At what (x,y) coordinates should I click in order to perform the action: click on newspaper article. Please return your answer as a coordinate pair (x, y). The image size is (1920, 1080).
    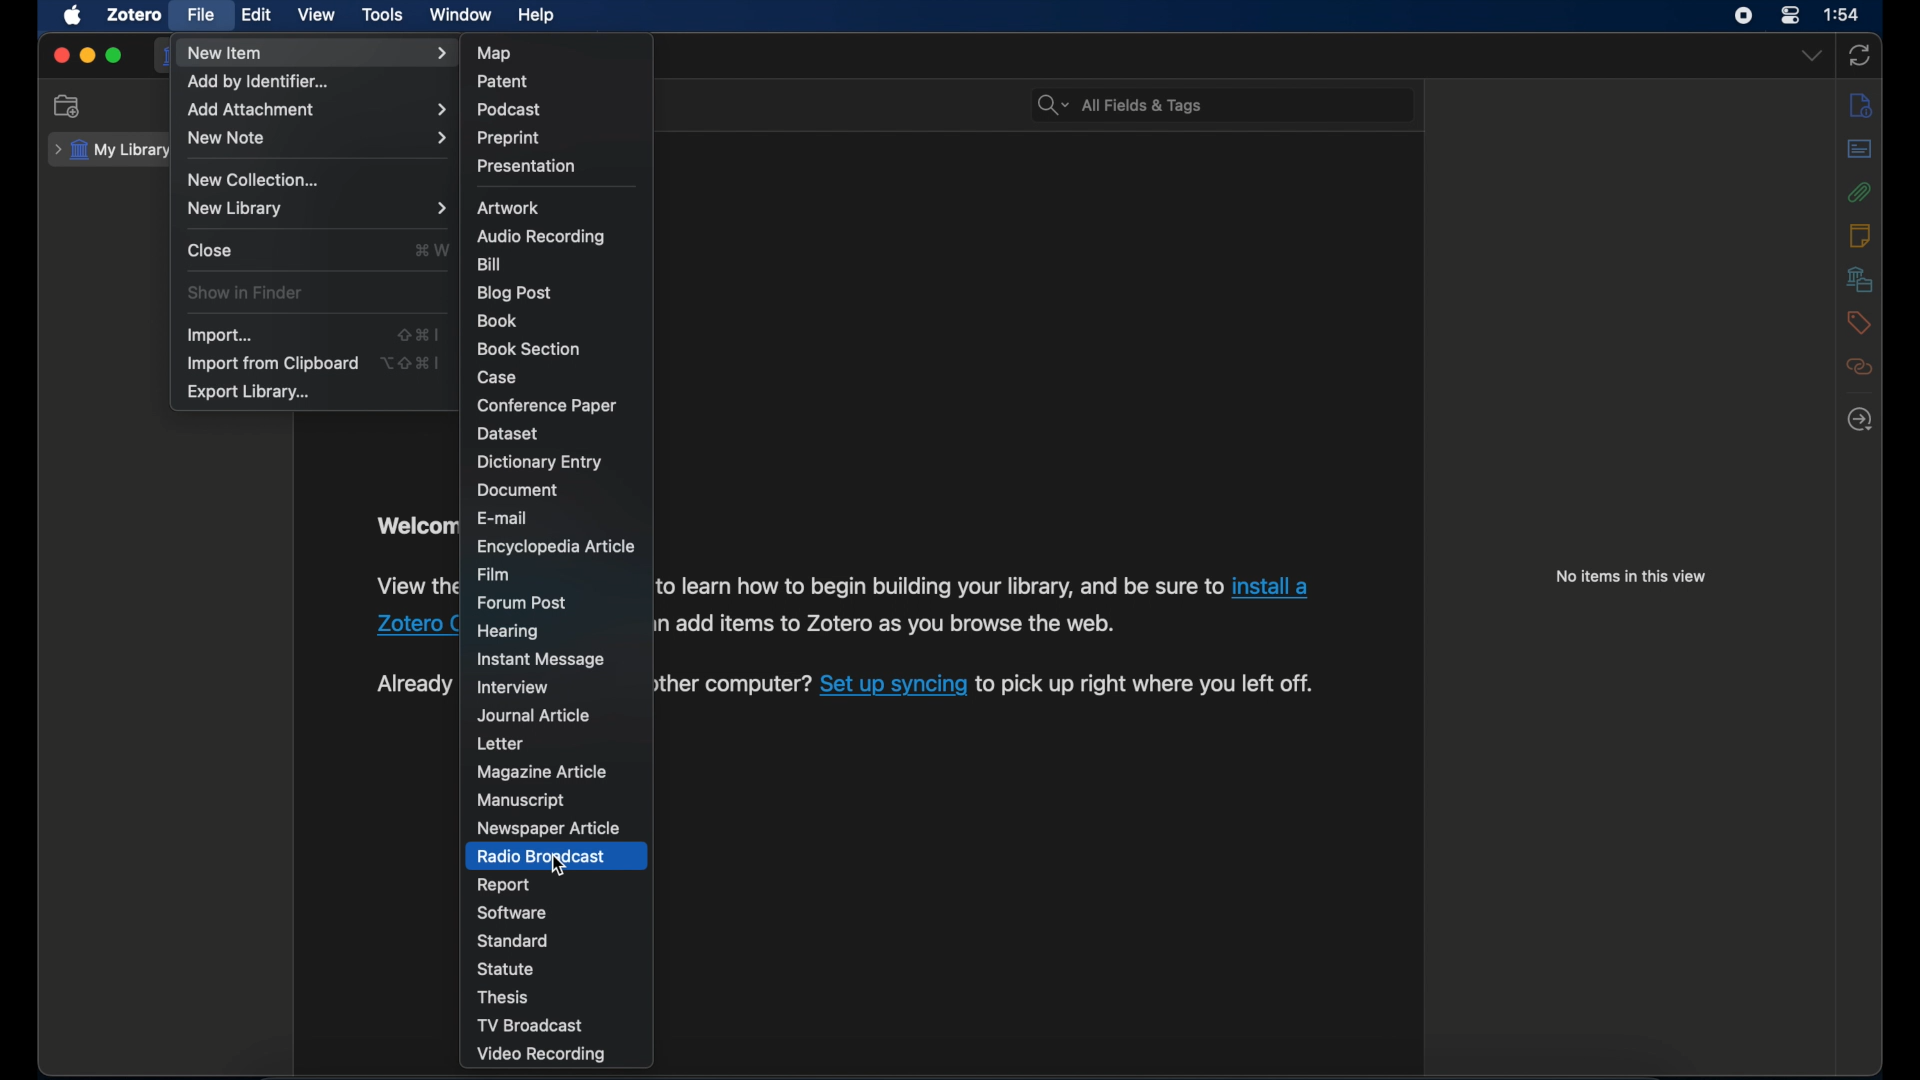
    Looking at the image, I should click on (547, 829).